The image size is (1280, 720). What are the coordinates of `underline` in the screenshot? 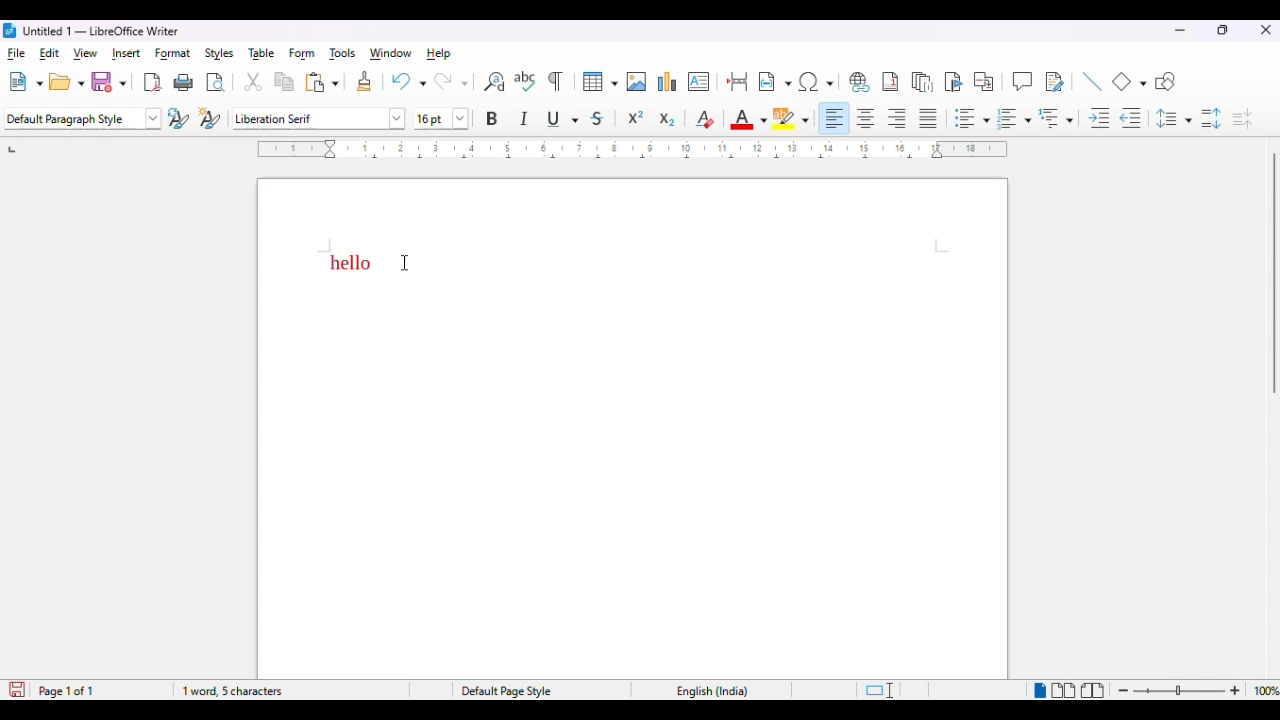 It's located at (563, 119).